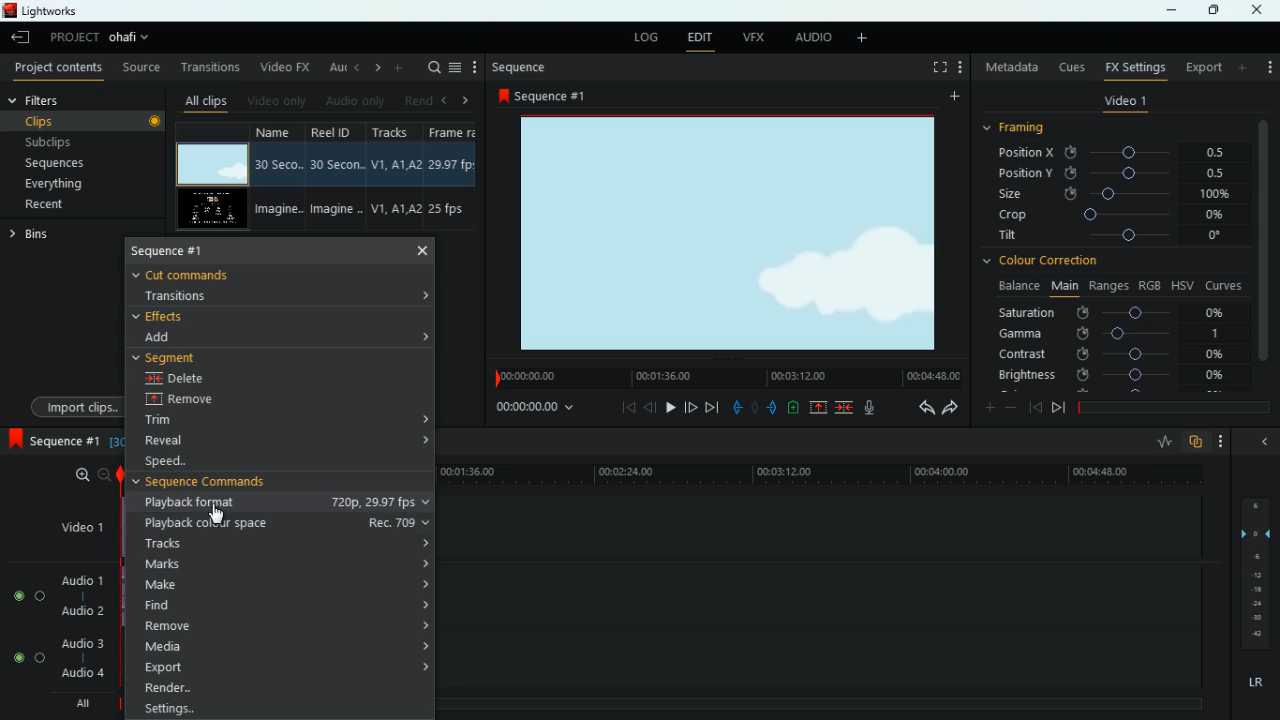  Describe the element at coordinates (287, 564) in the screenshot. I see `marks` at that location.